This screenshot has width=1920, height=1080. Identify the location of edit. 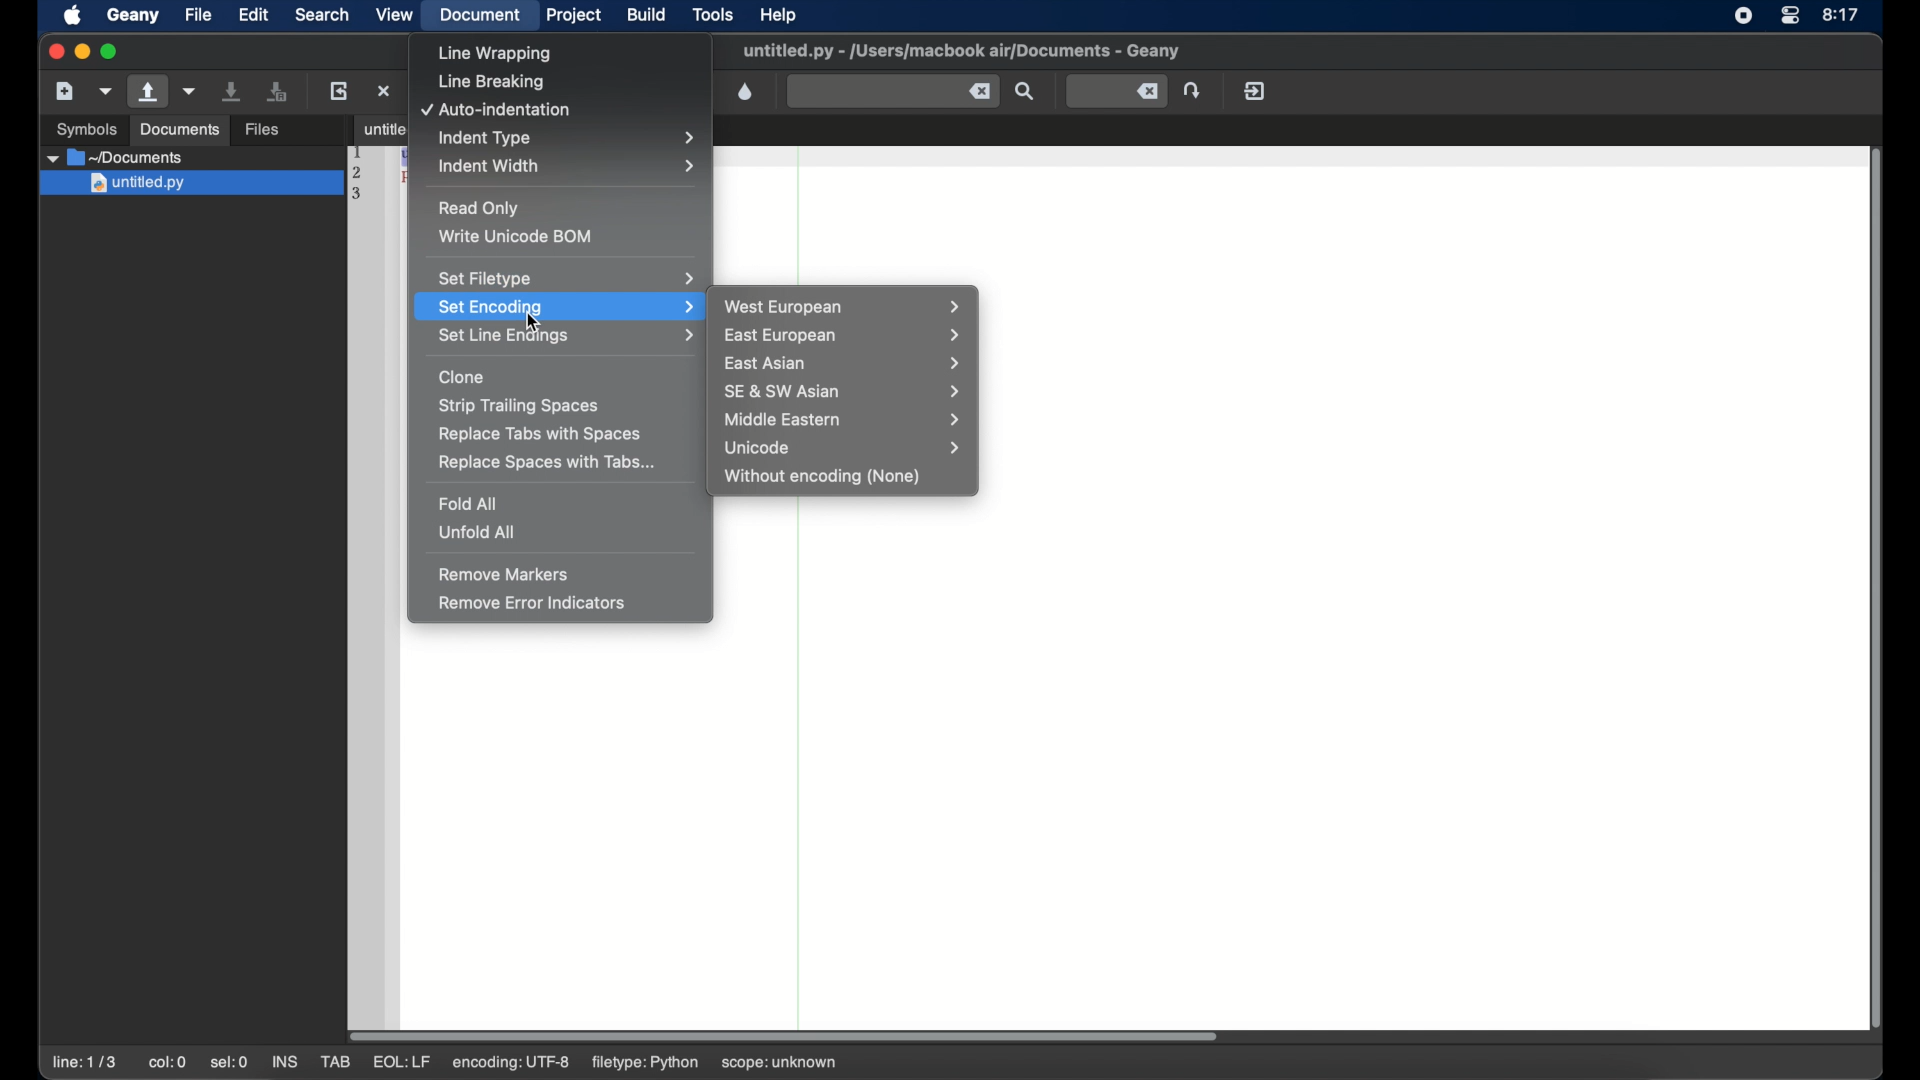
(252, 14).